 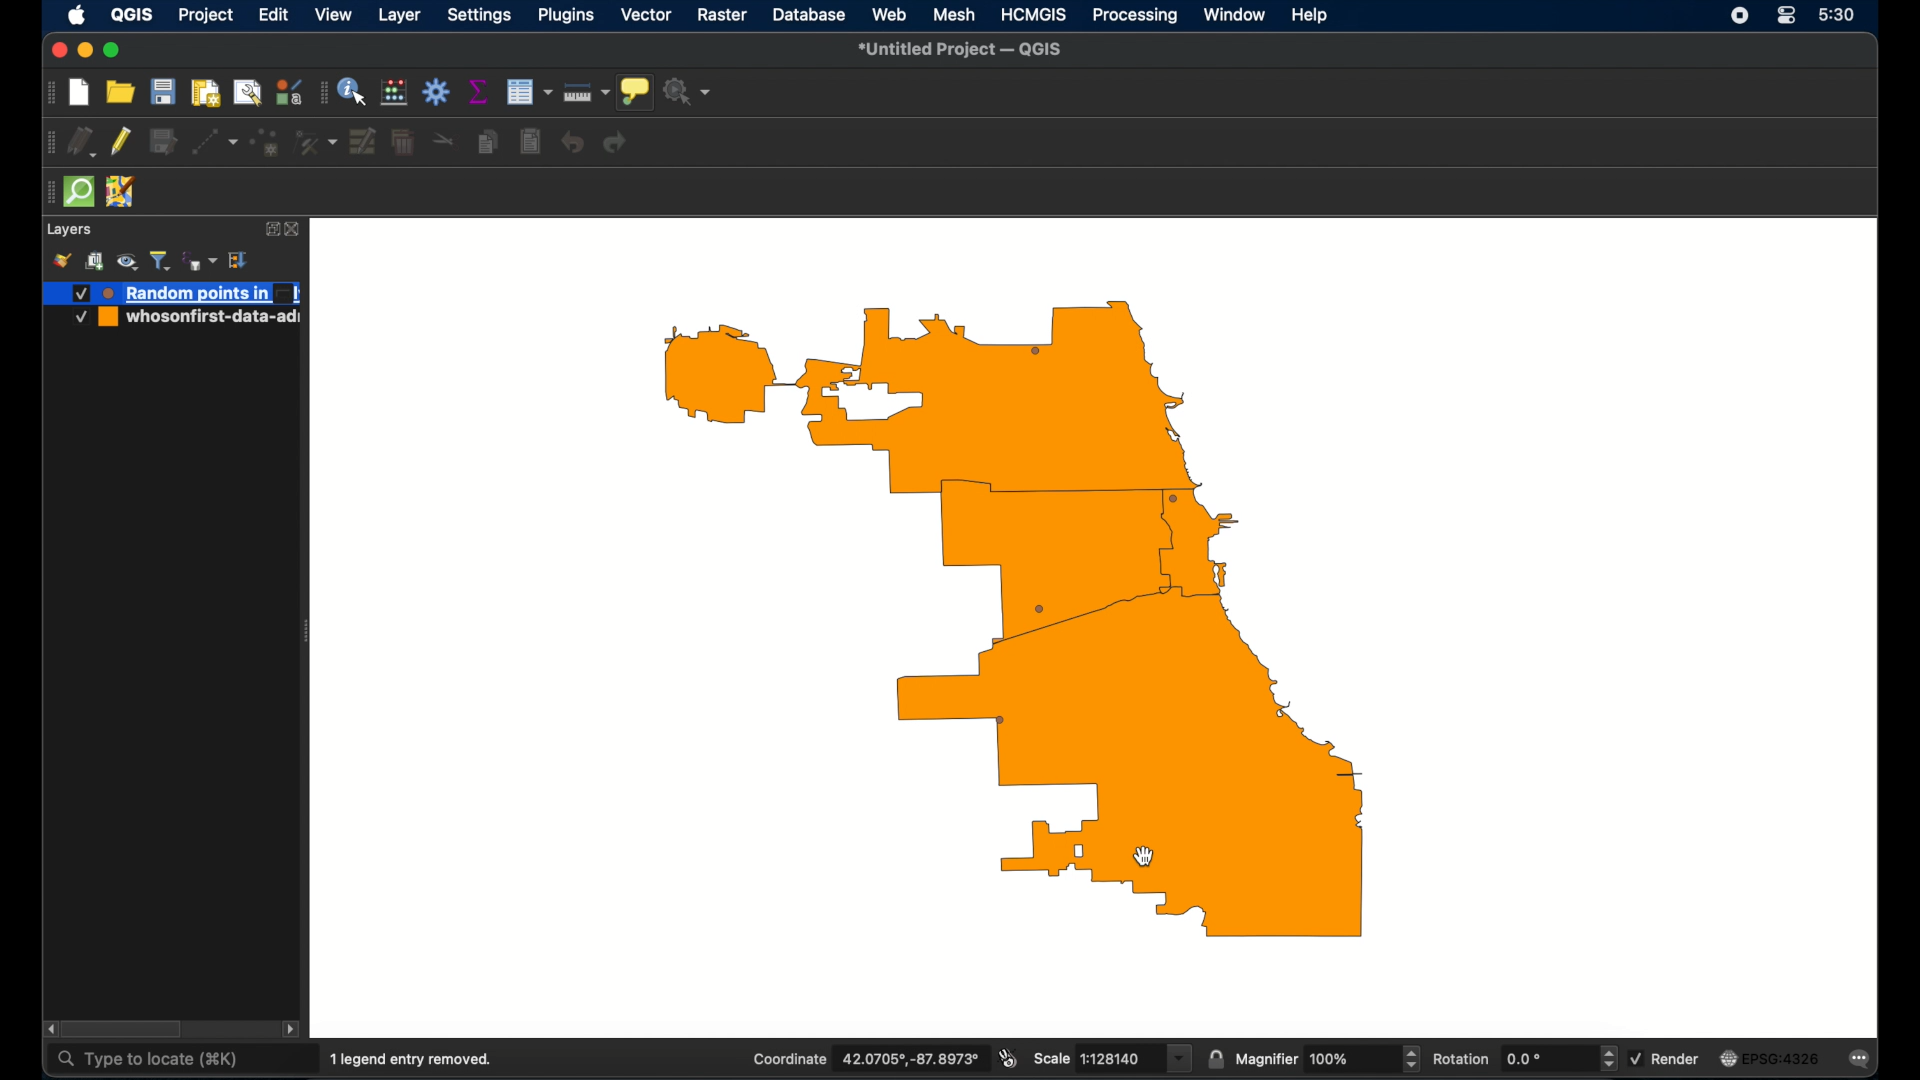 I want to click on redo, so click(x=615, y=144).